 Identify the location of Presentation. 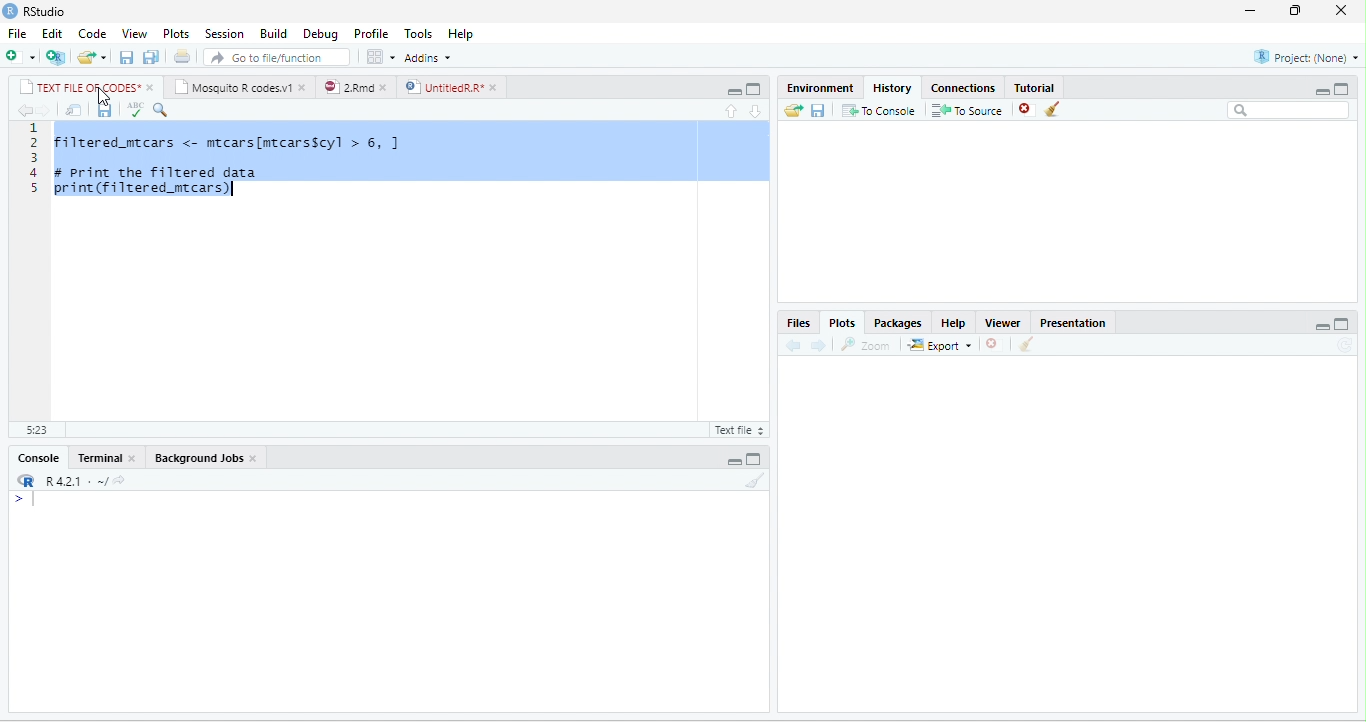
(1072, 323).